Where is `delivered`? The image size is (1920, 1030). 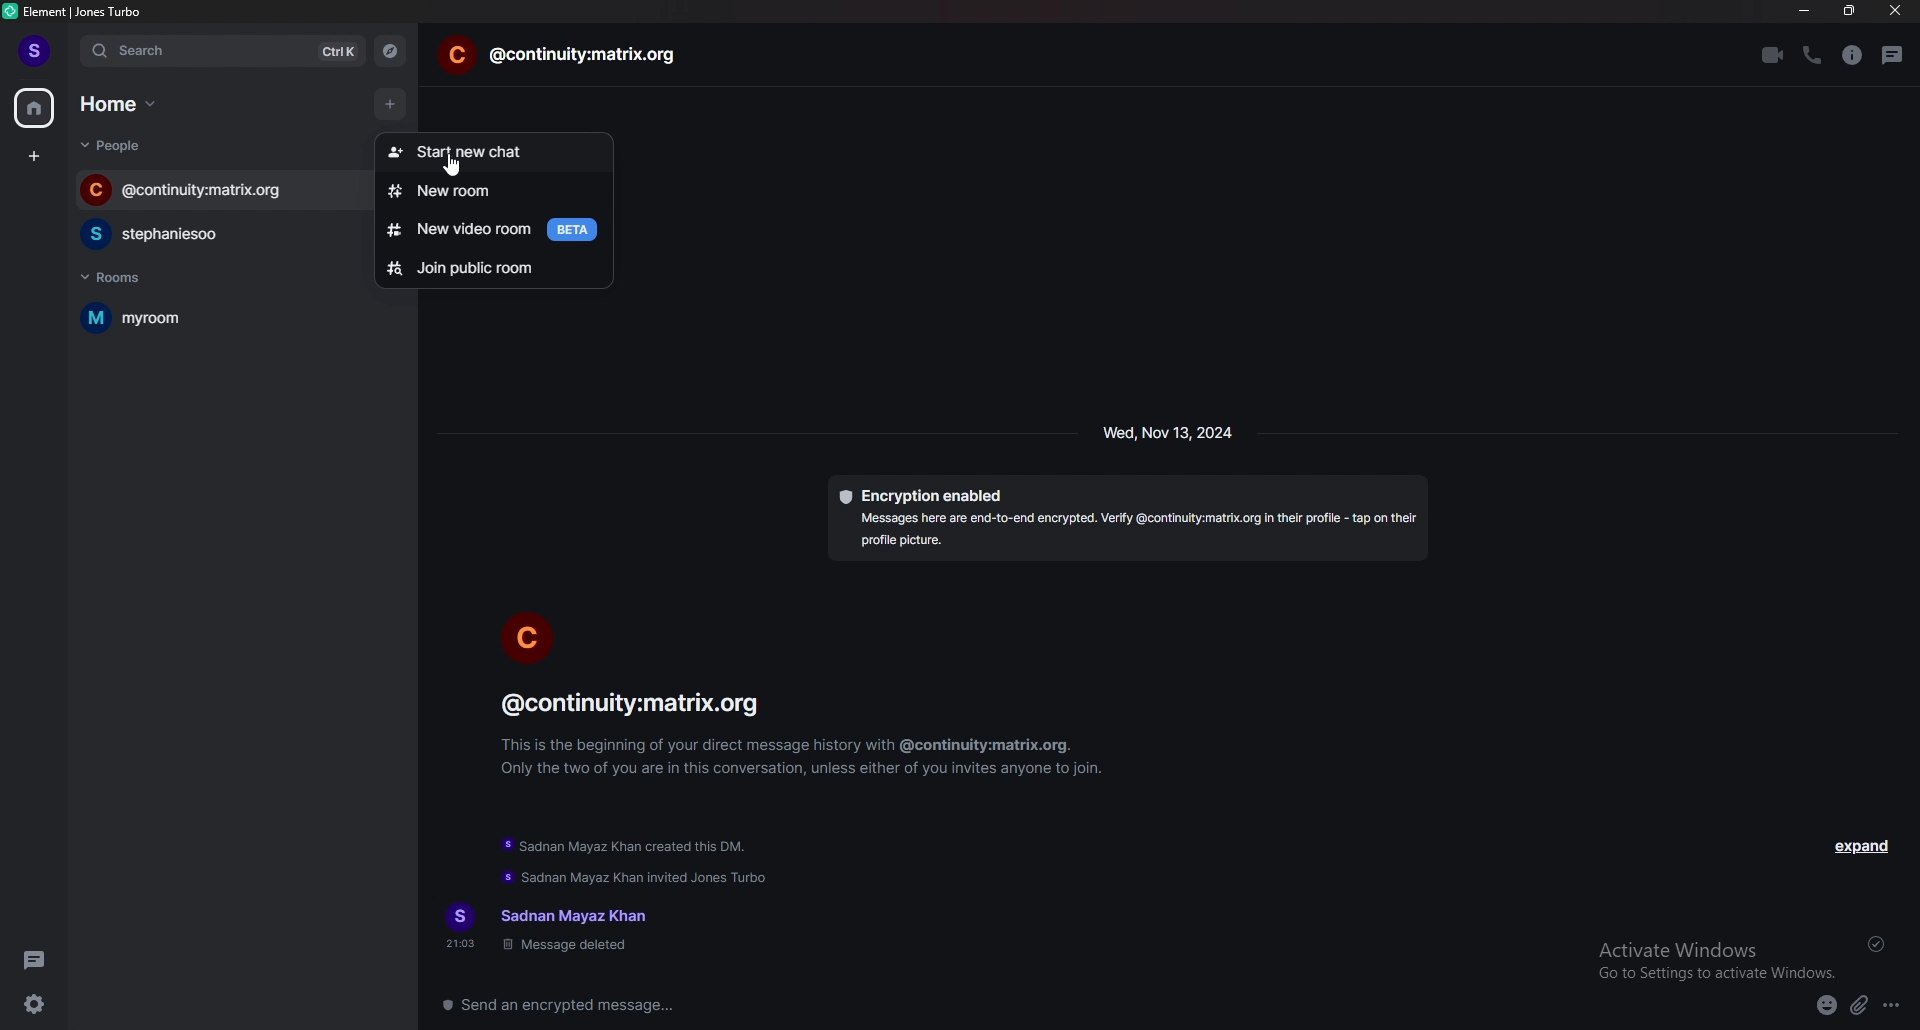 delivered is located at coordinates (1878, 944).